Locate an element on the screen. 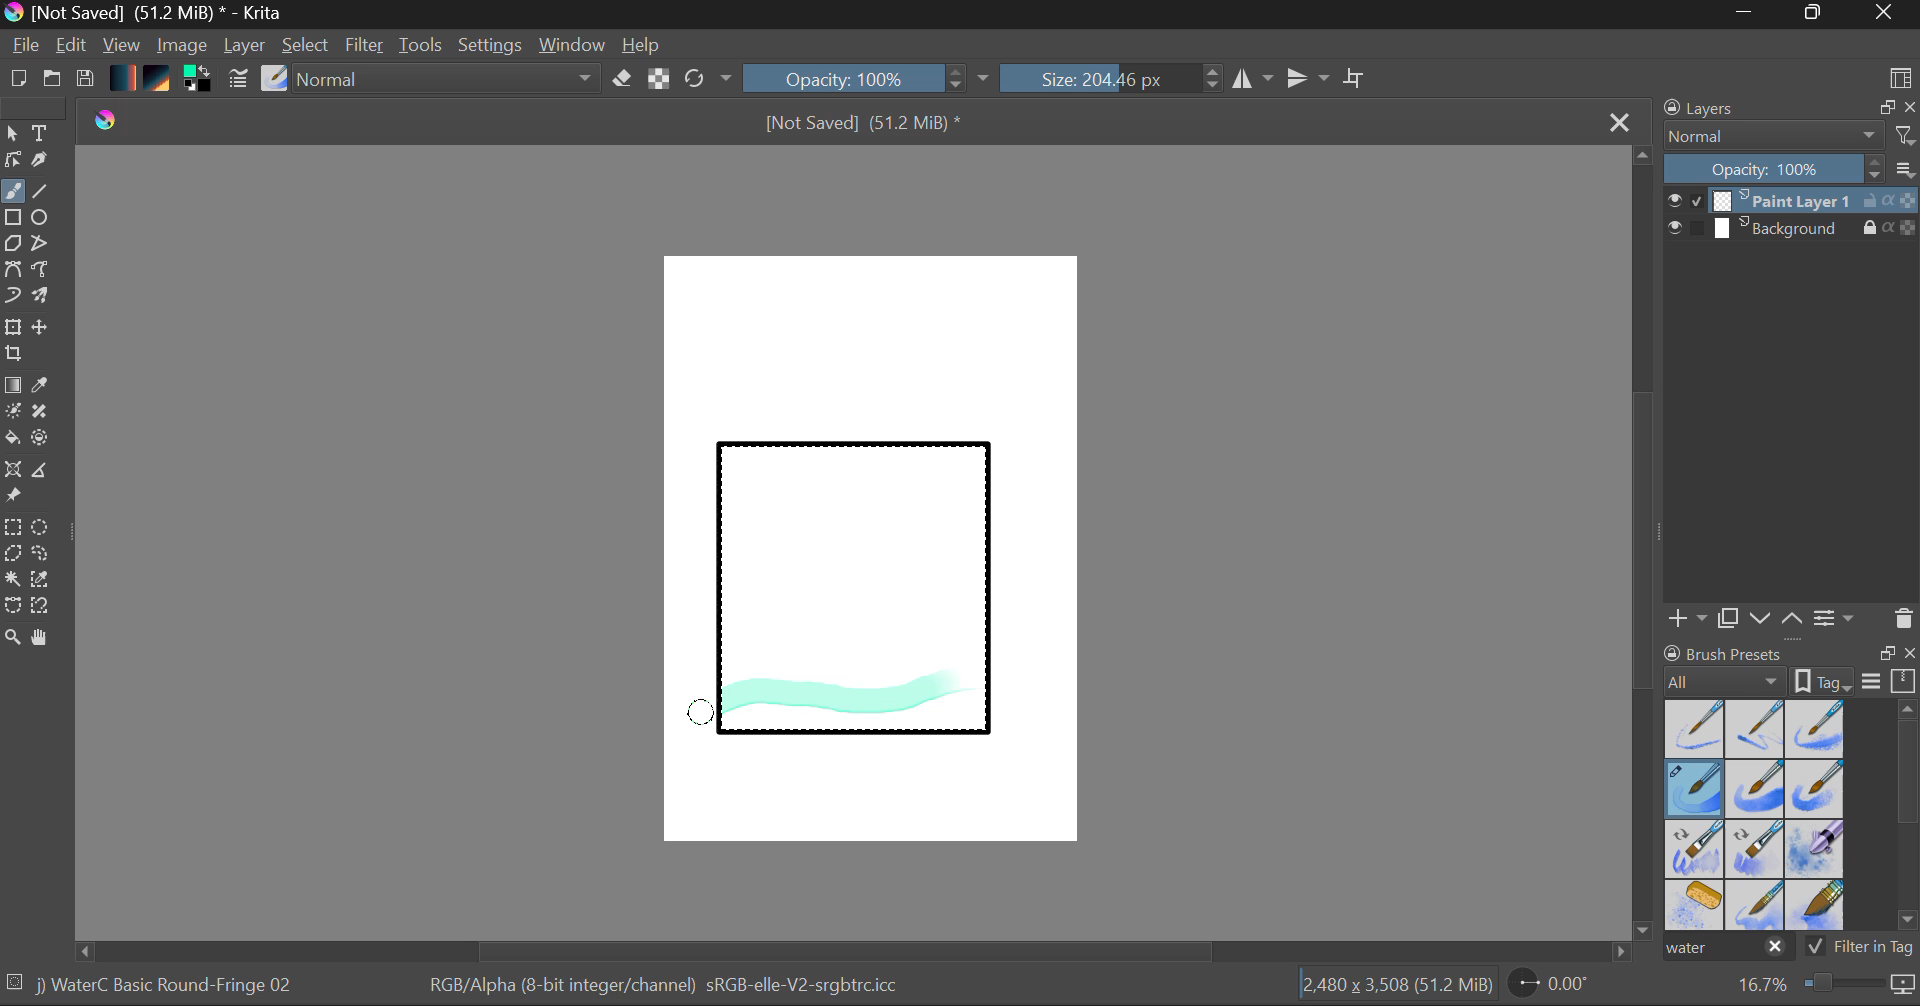 This screenshot has height=1006, width=1920. Calligraphic Tool is located at coordinates (47, 164).